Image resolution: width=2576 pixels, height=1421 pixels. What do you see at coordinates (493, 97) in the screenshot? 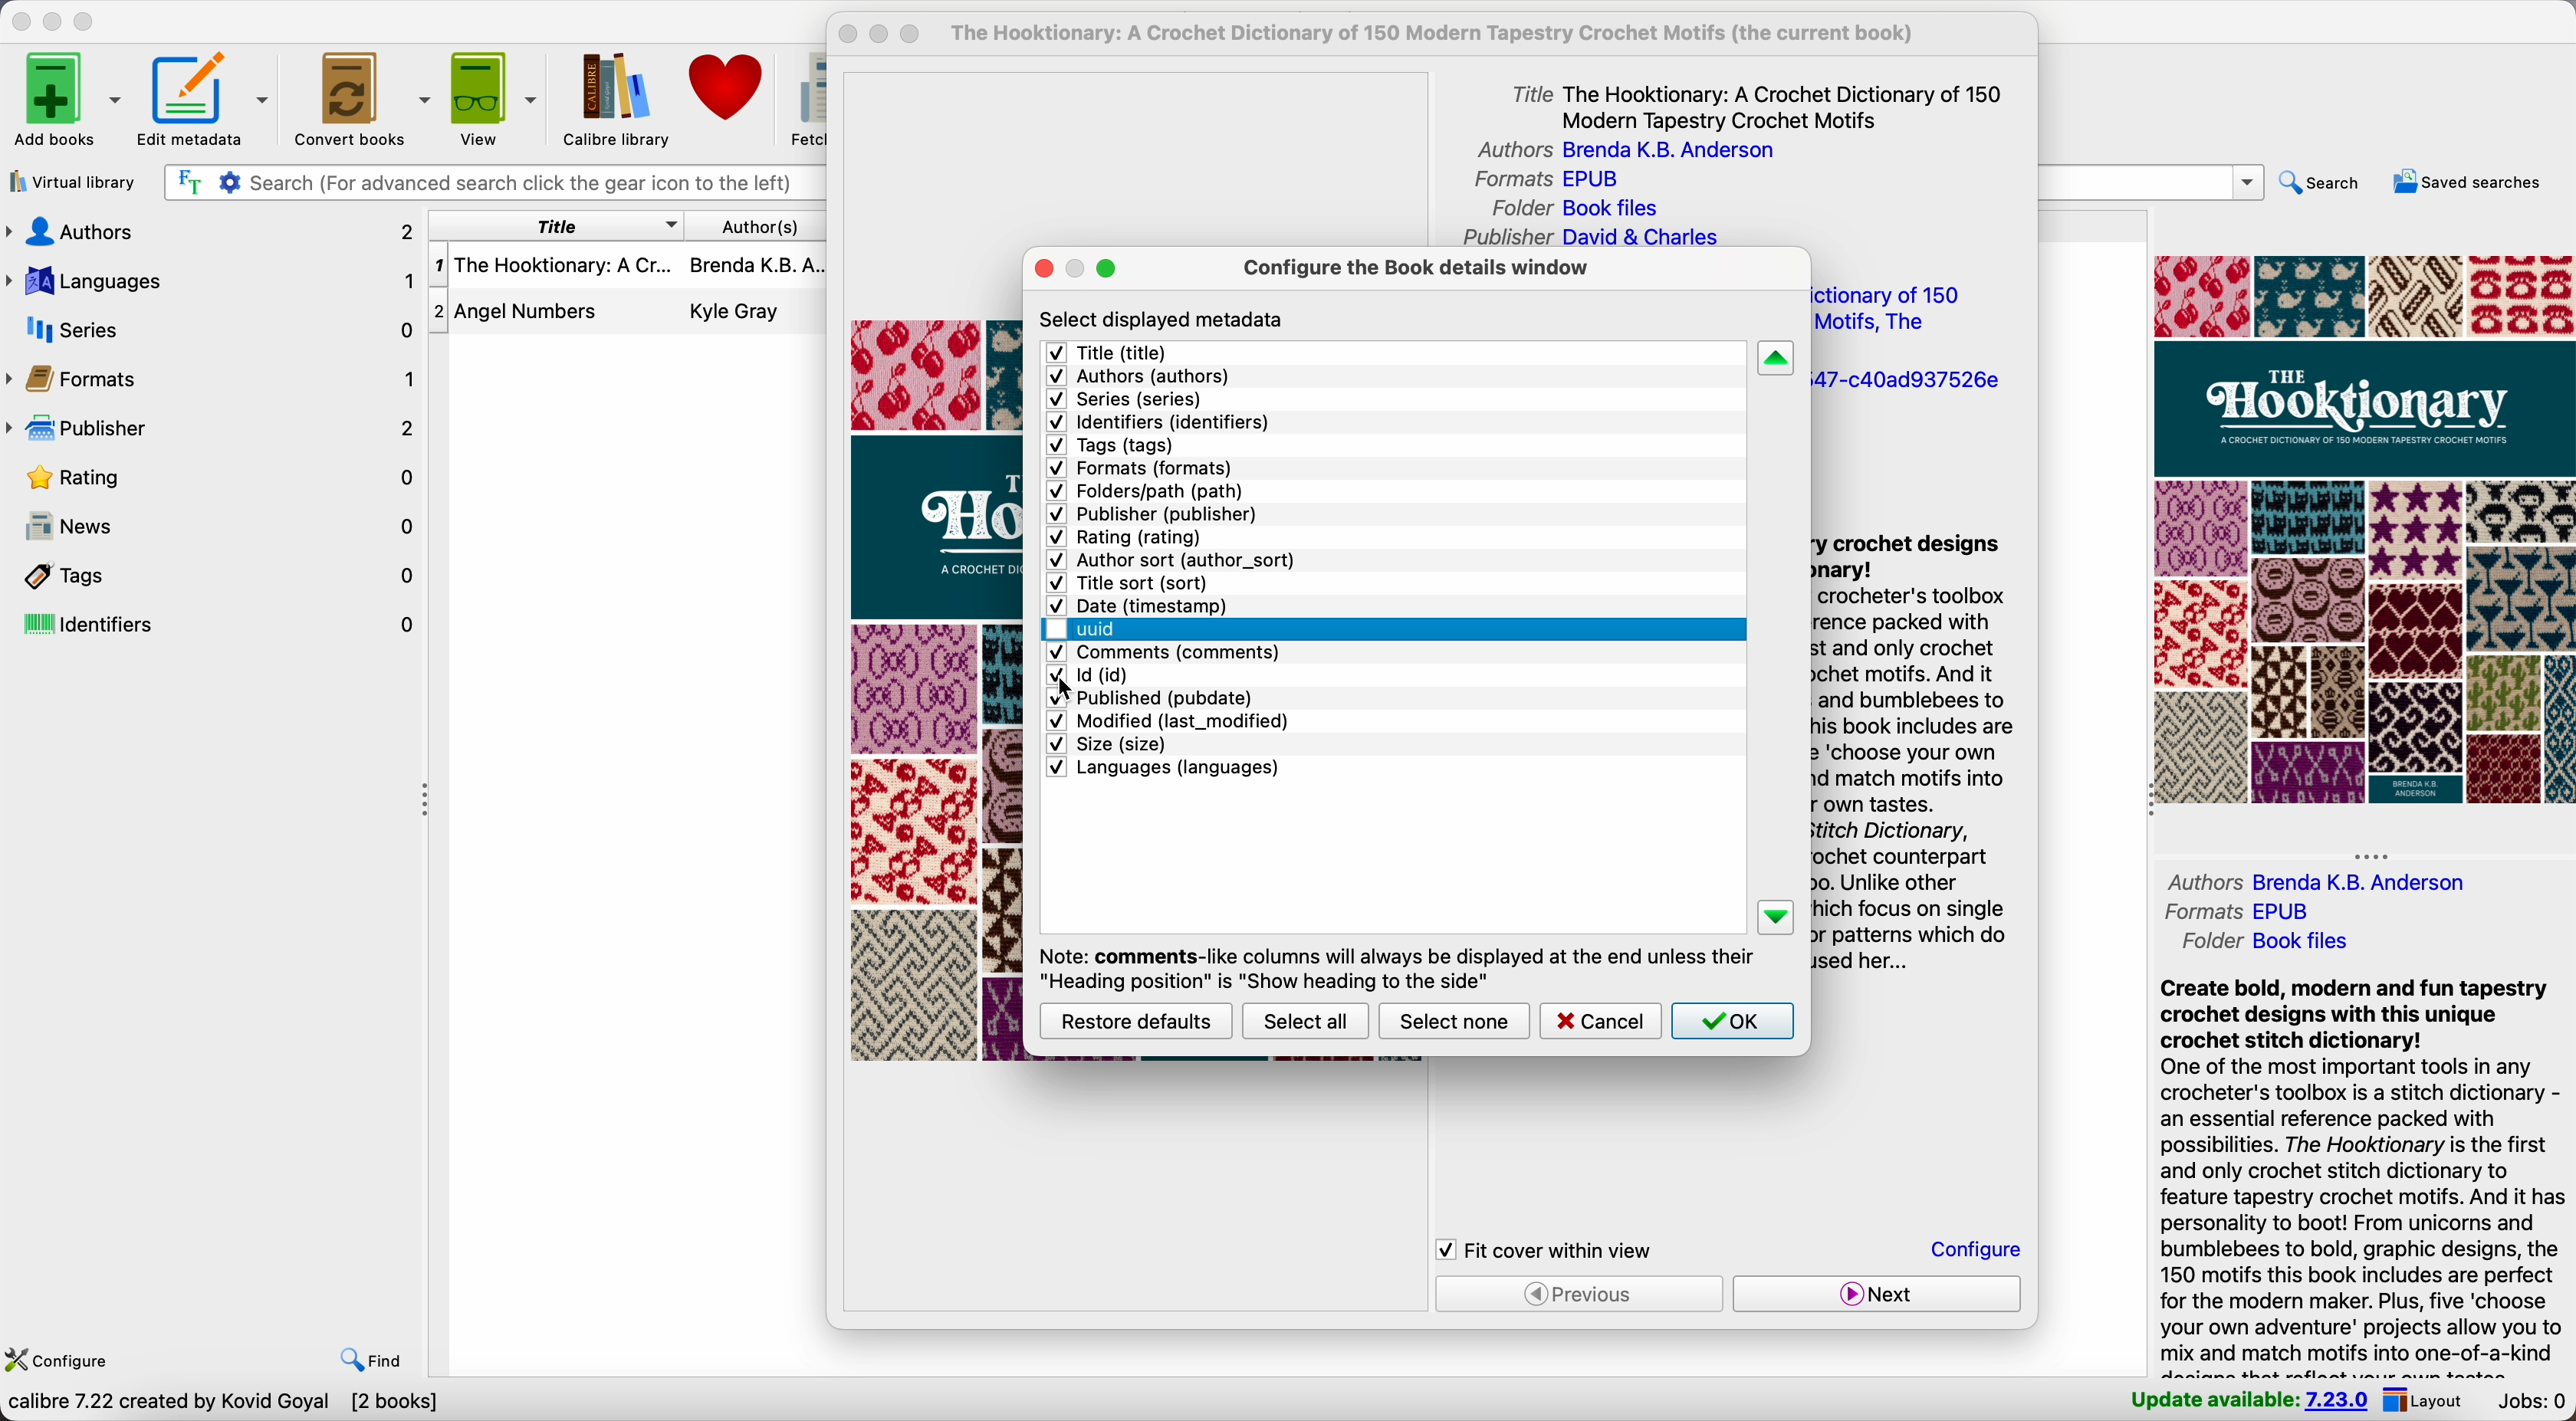
I see `view` at bounding box center [493, 97].